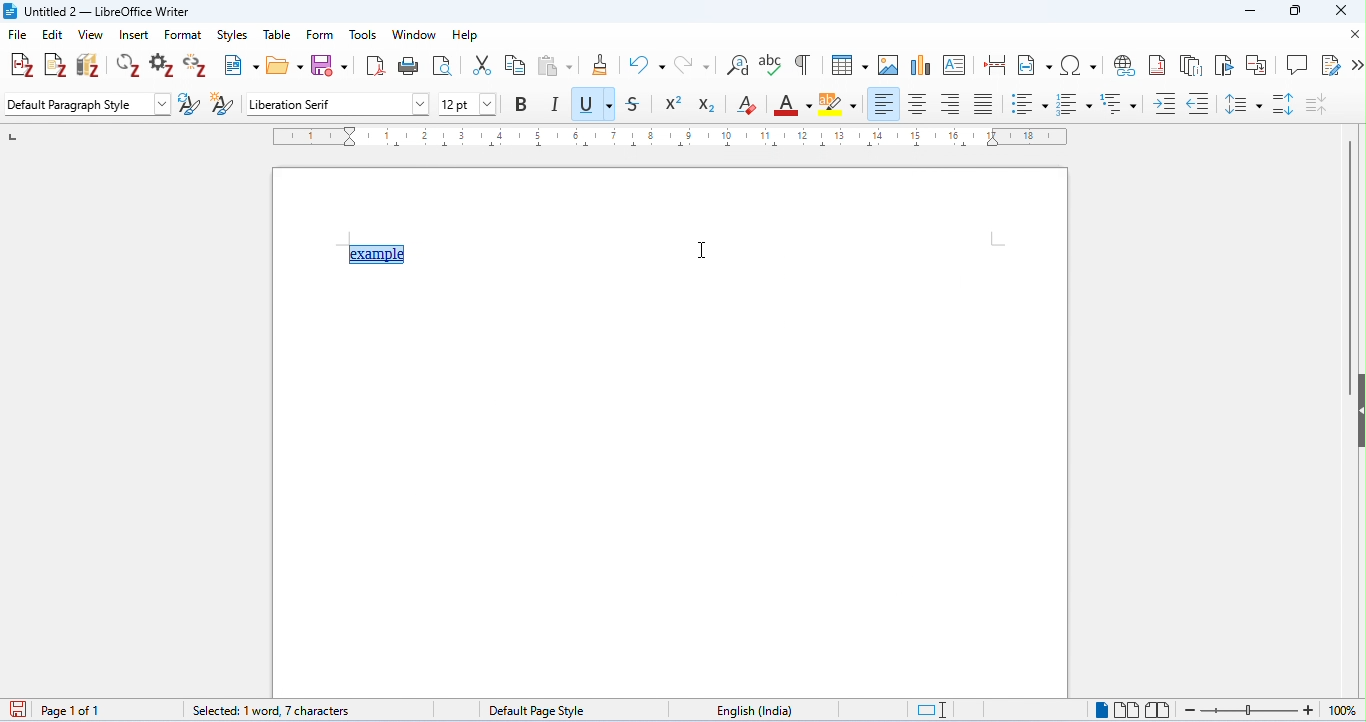 This screenshot has width=1366, height=722. I want to click on close, so click(1338, 11).